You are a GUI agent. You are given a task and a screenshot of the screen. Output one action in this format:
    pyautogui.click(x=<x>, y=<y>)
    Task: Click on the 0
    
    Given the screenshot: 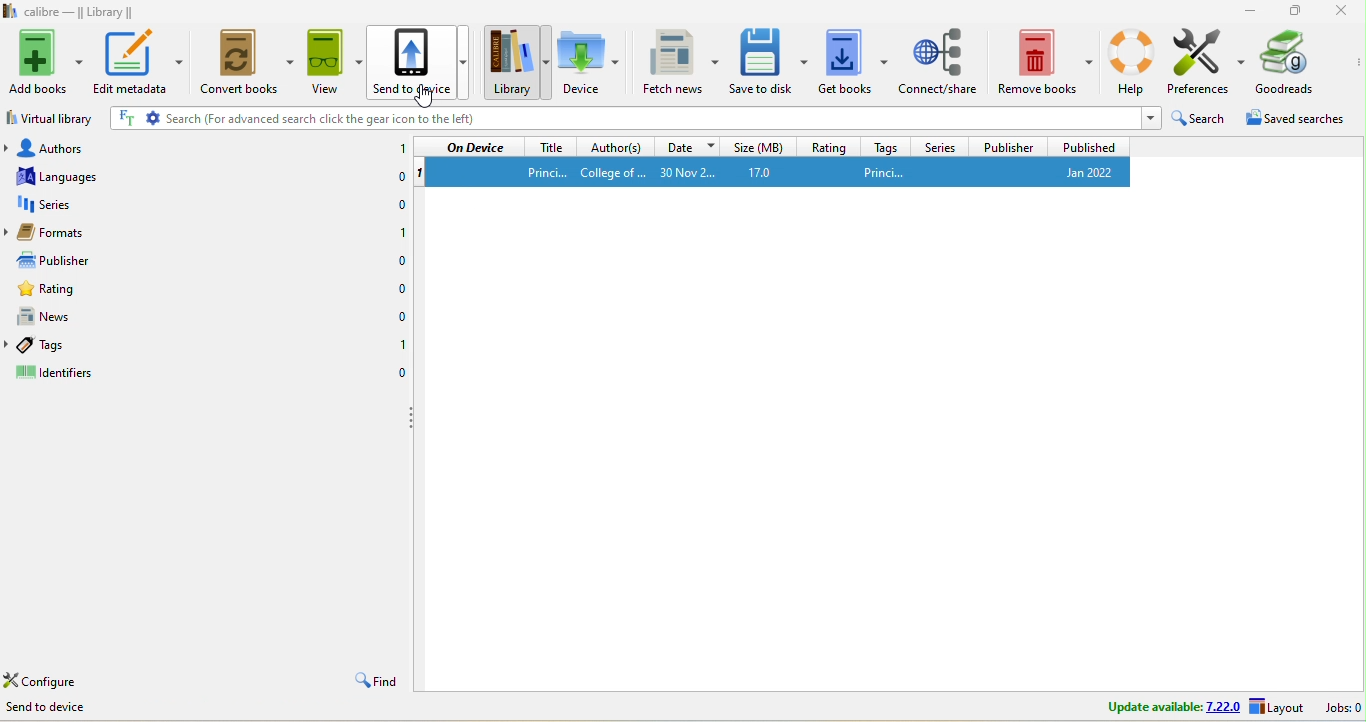 What is the action you would take?
    pyautogui.click(x=397, y=373)
    